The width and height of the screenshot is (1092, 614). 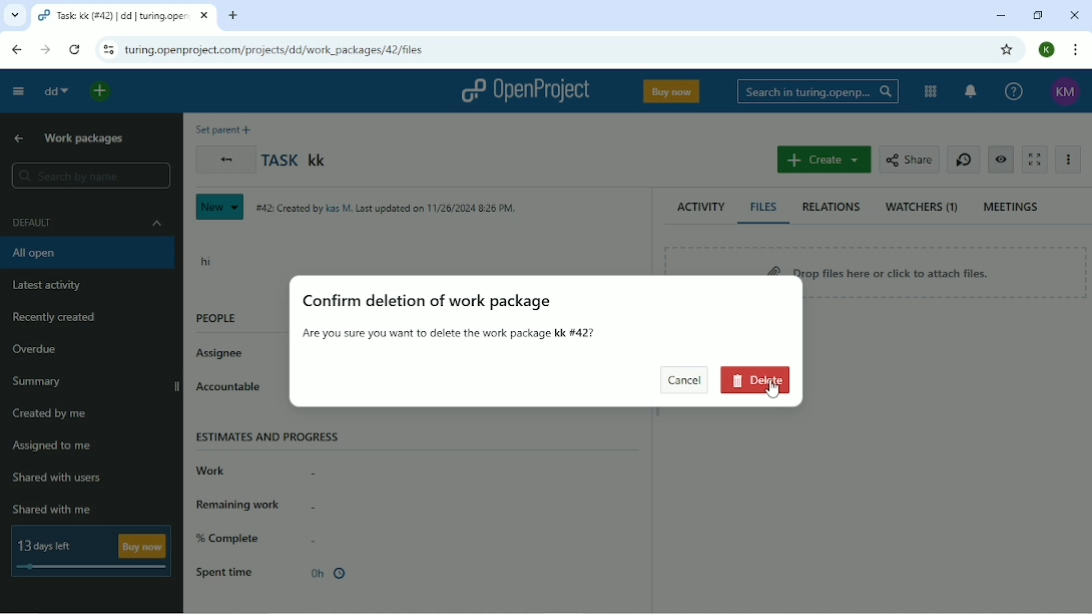 What do you see at coordinates (124, 15) in the screenshot?
I see `Task: kk(#42) | dd | turing.openproject.com ` at bounding box center [124, 15].